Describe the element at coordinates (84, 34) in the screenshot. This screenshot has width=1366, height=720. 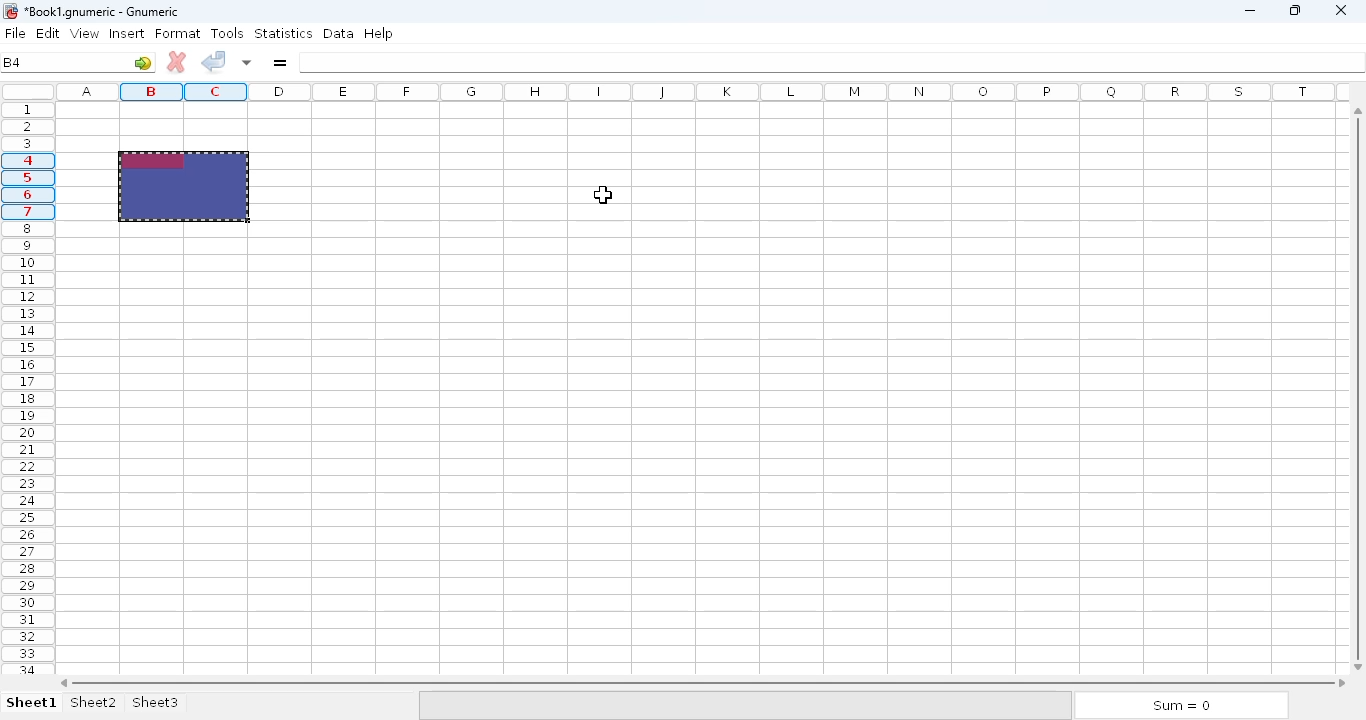
I see `view` at that location.